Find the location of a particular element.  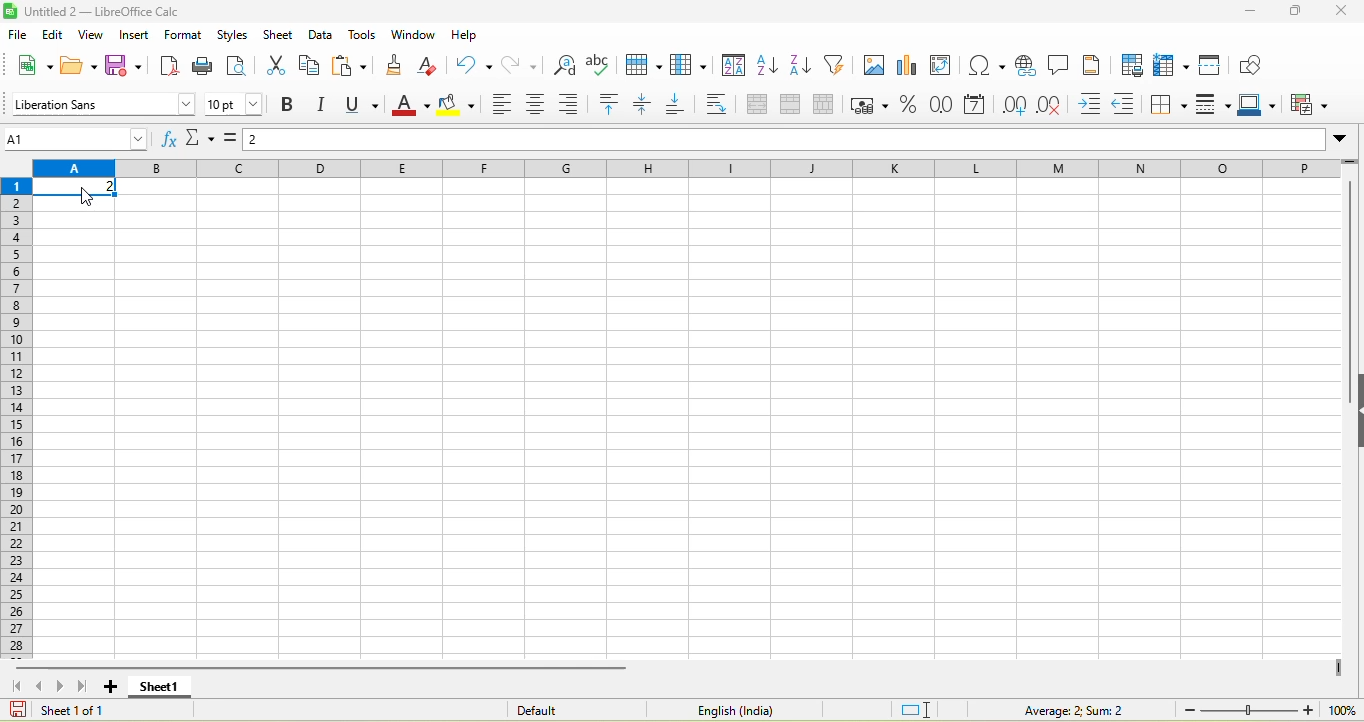

define print area is located at coordinates (1131, 65).